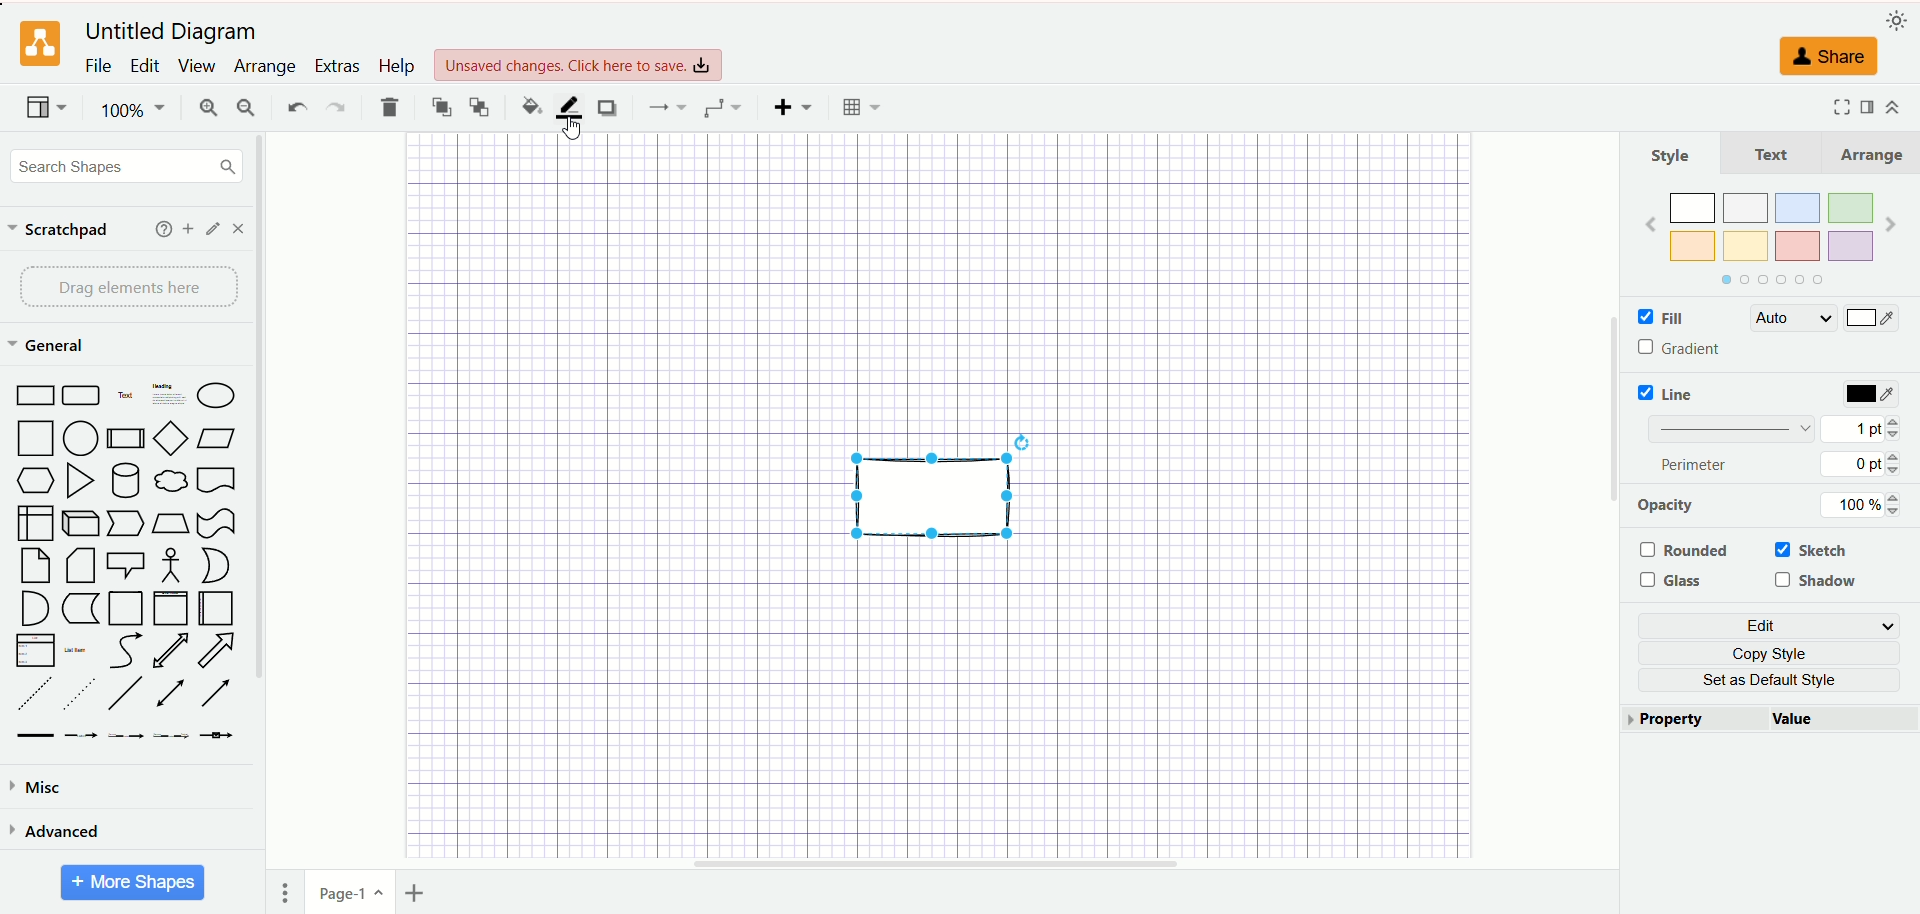 This screenshot has height=914, width=1920. I want to click on extras, so click(336, 64).